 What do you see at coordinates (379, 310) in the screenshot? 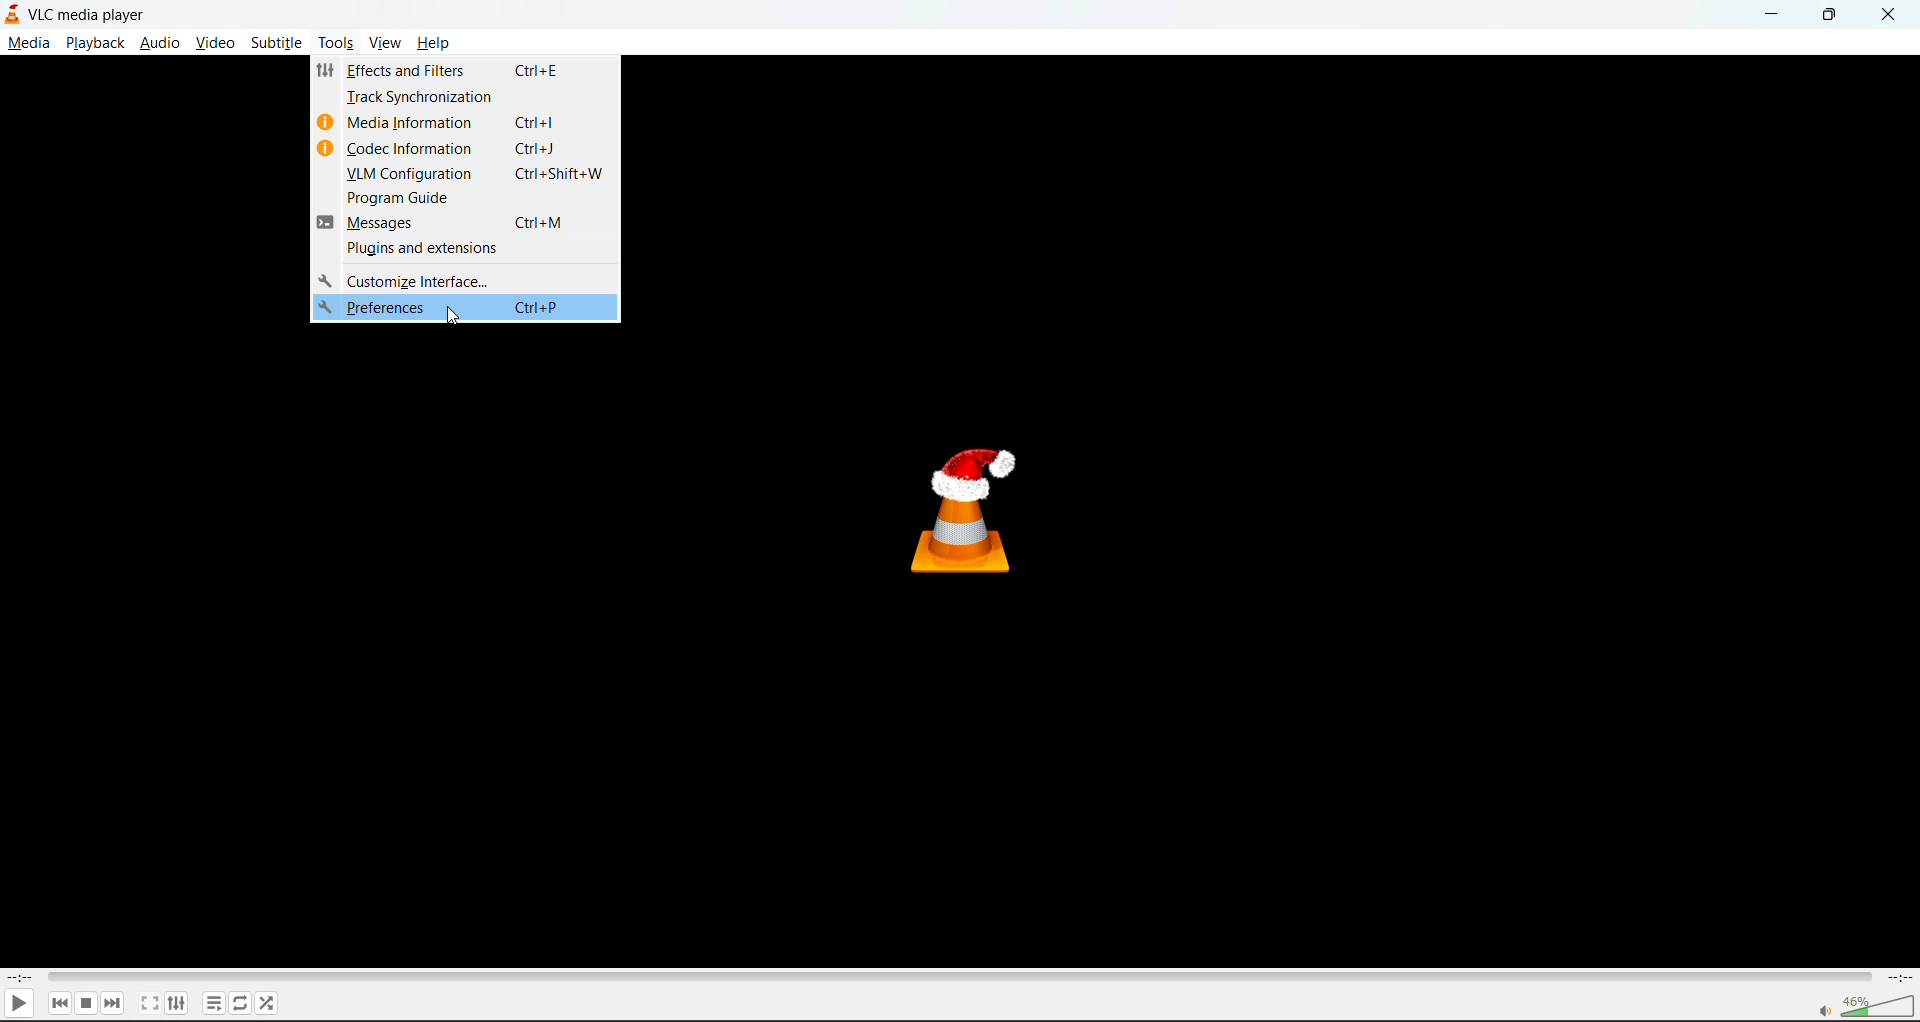
I see `preferences` at bounding box center [379, 310].